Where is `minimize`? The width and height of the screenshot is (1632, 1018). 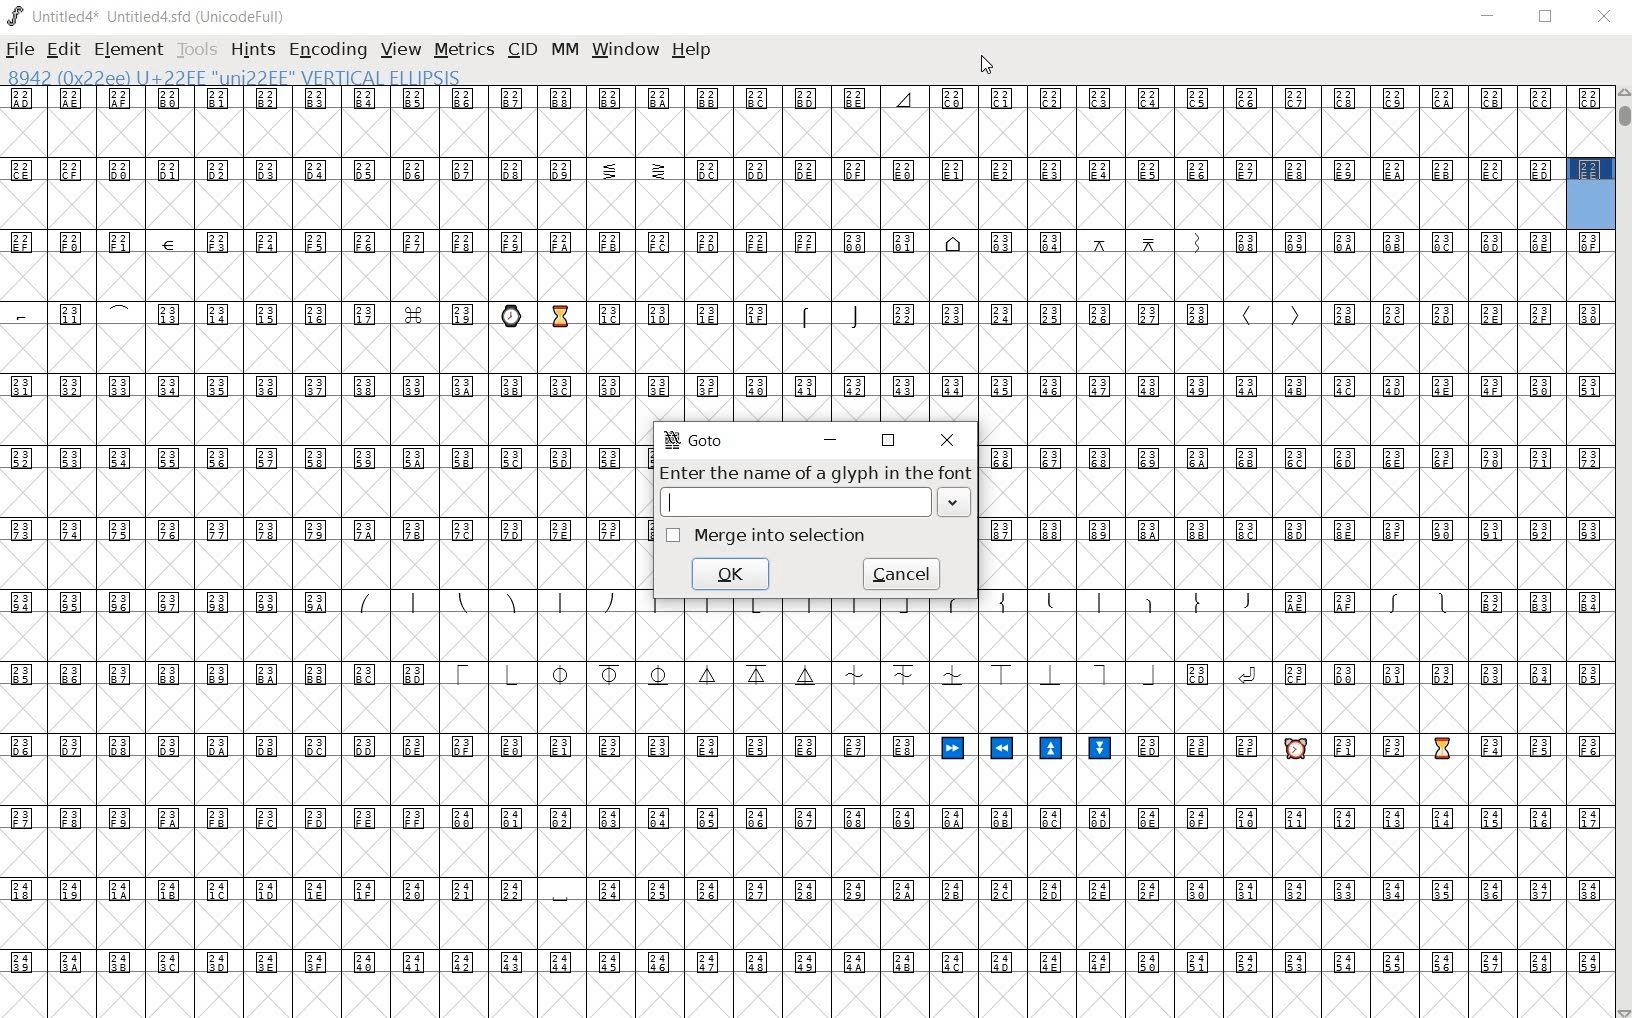
minimize is located at coordinates (832, 438).